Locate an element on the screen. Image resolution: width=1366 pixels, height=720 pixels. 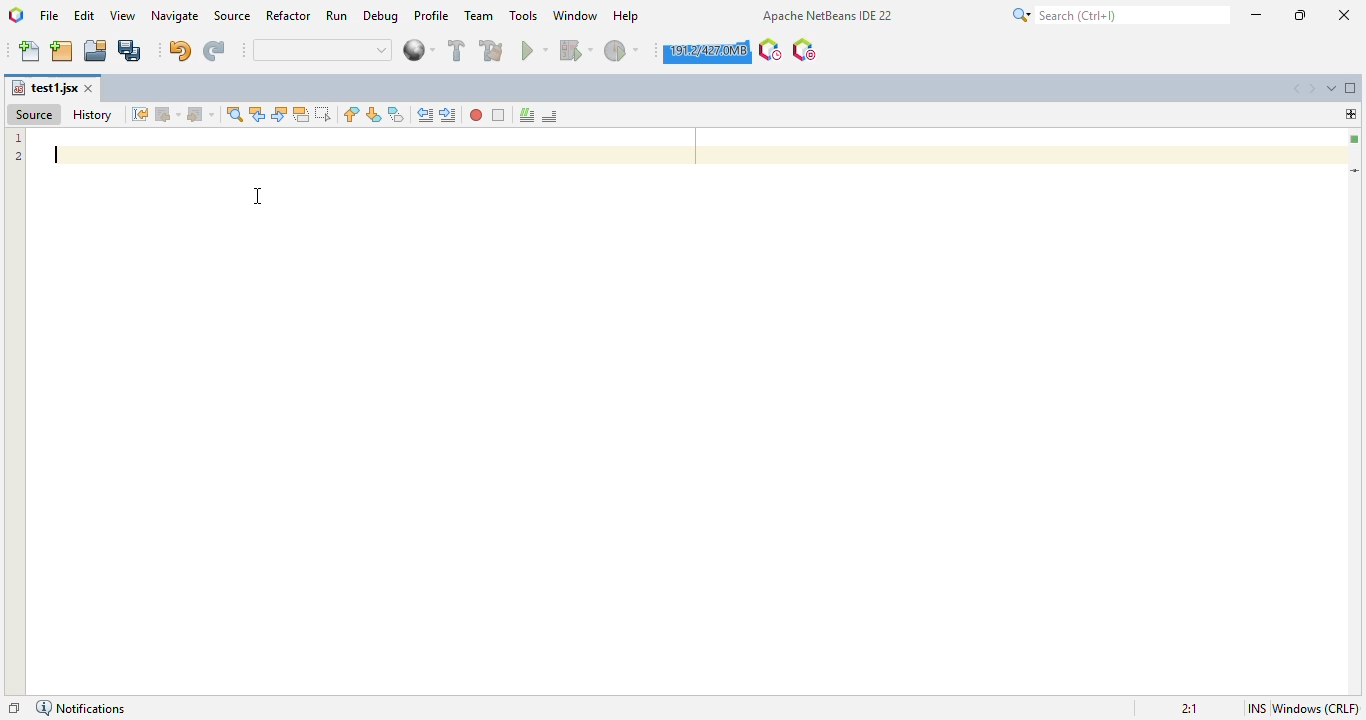
maximize windoe is located at coordinates (1351, 88).